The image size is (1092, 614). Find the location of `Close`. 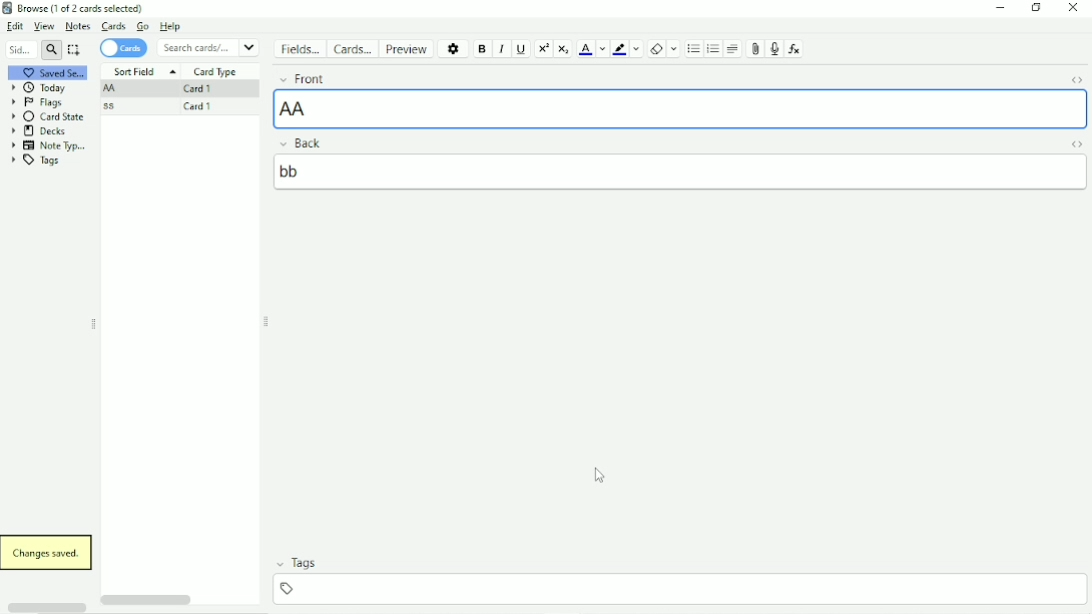

Close is located at coordinates (1073, 9).